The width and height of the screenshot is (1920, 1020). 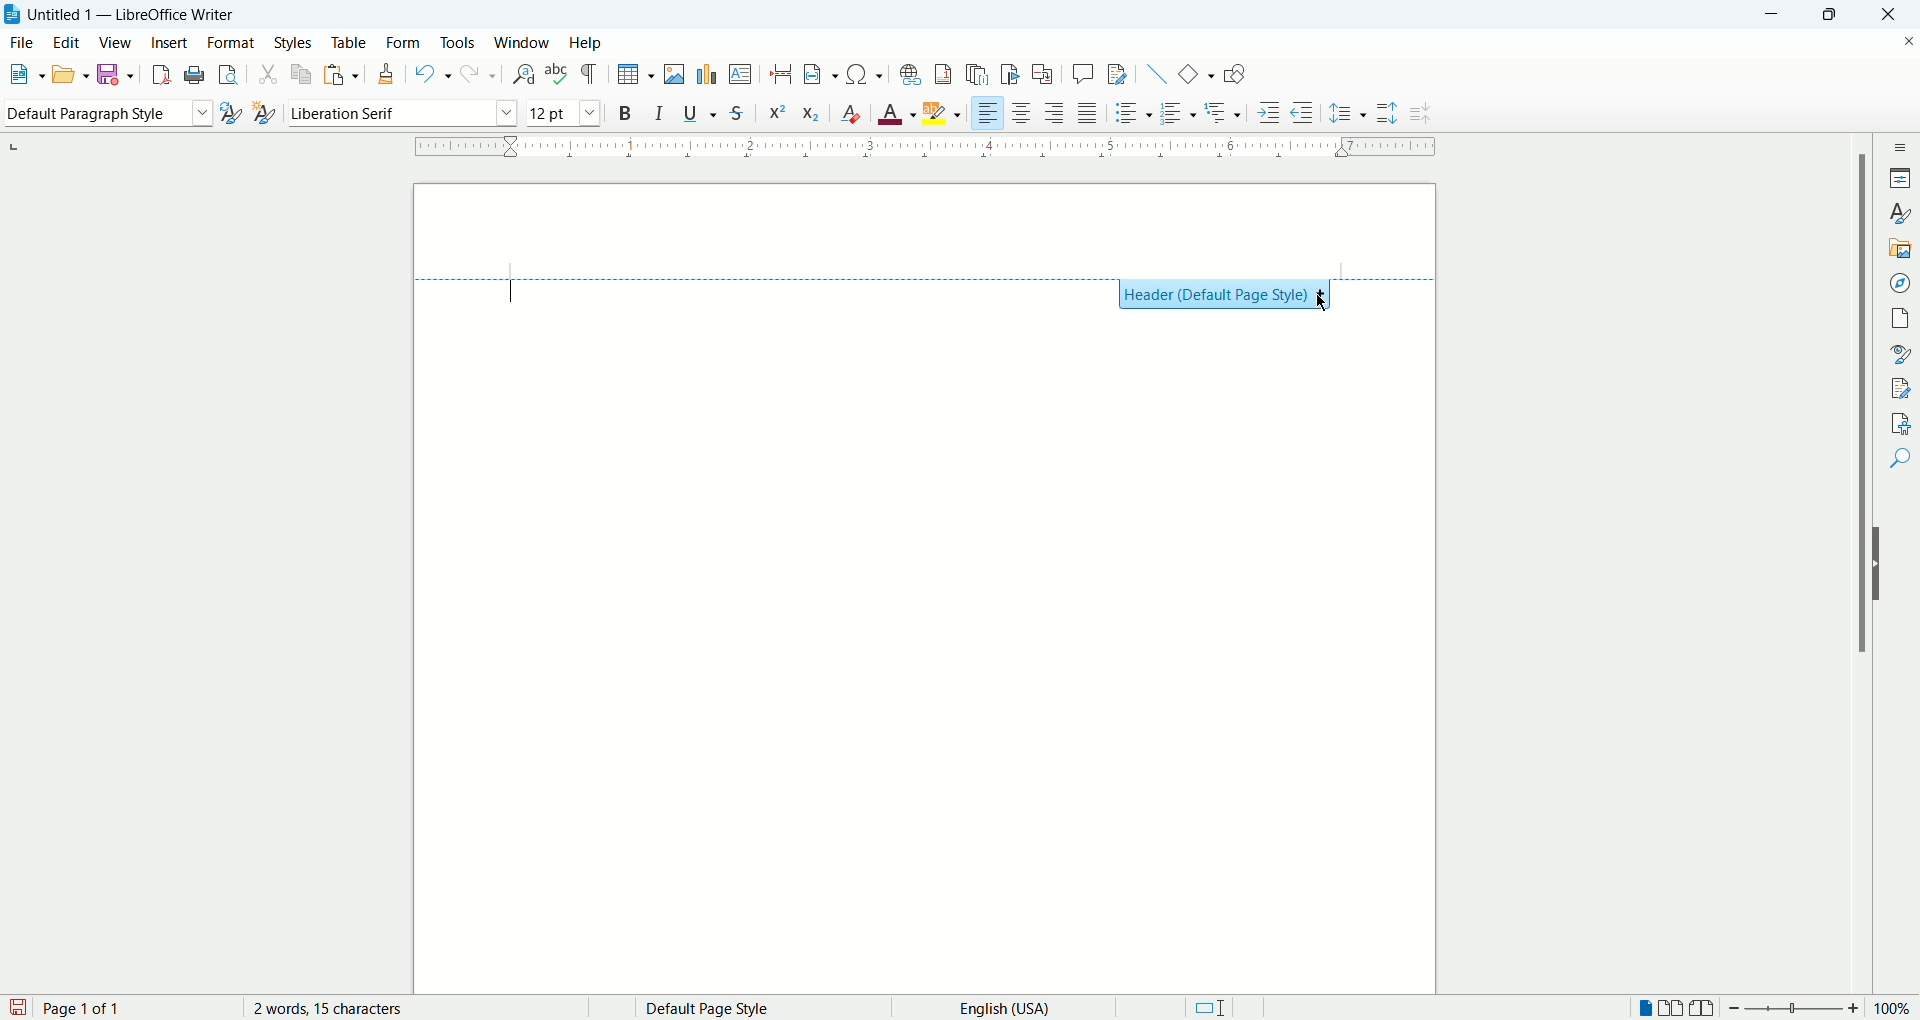 I want to click on close, so click(x=1896, y=15).